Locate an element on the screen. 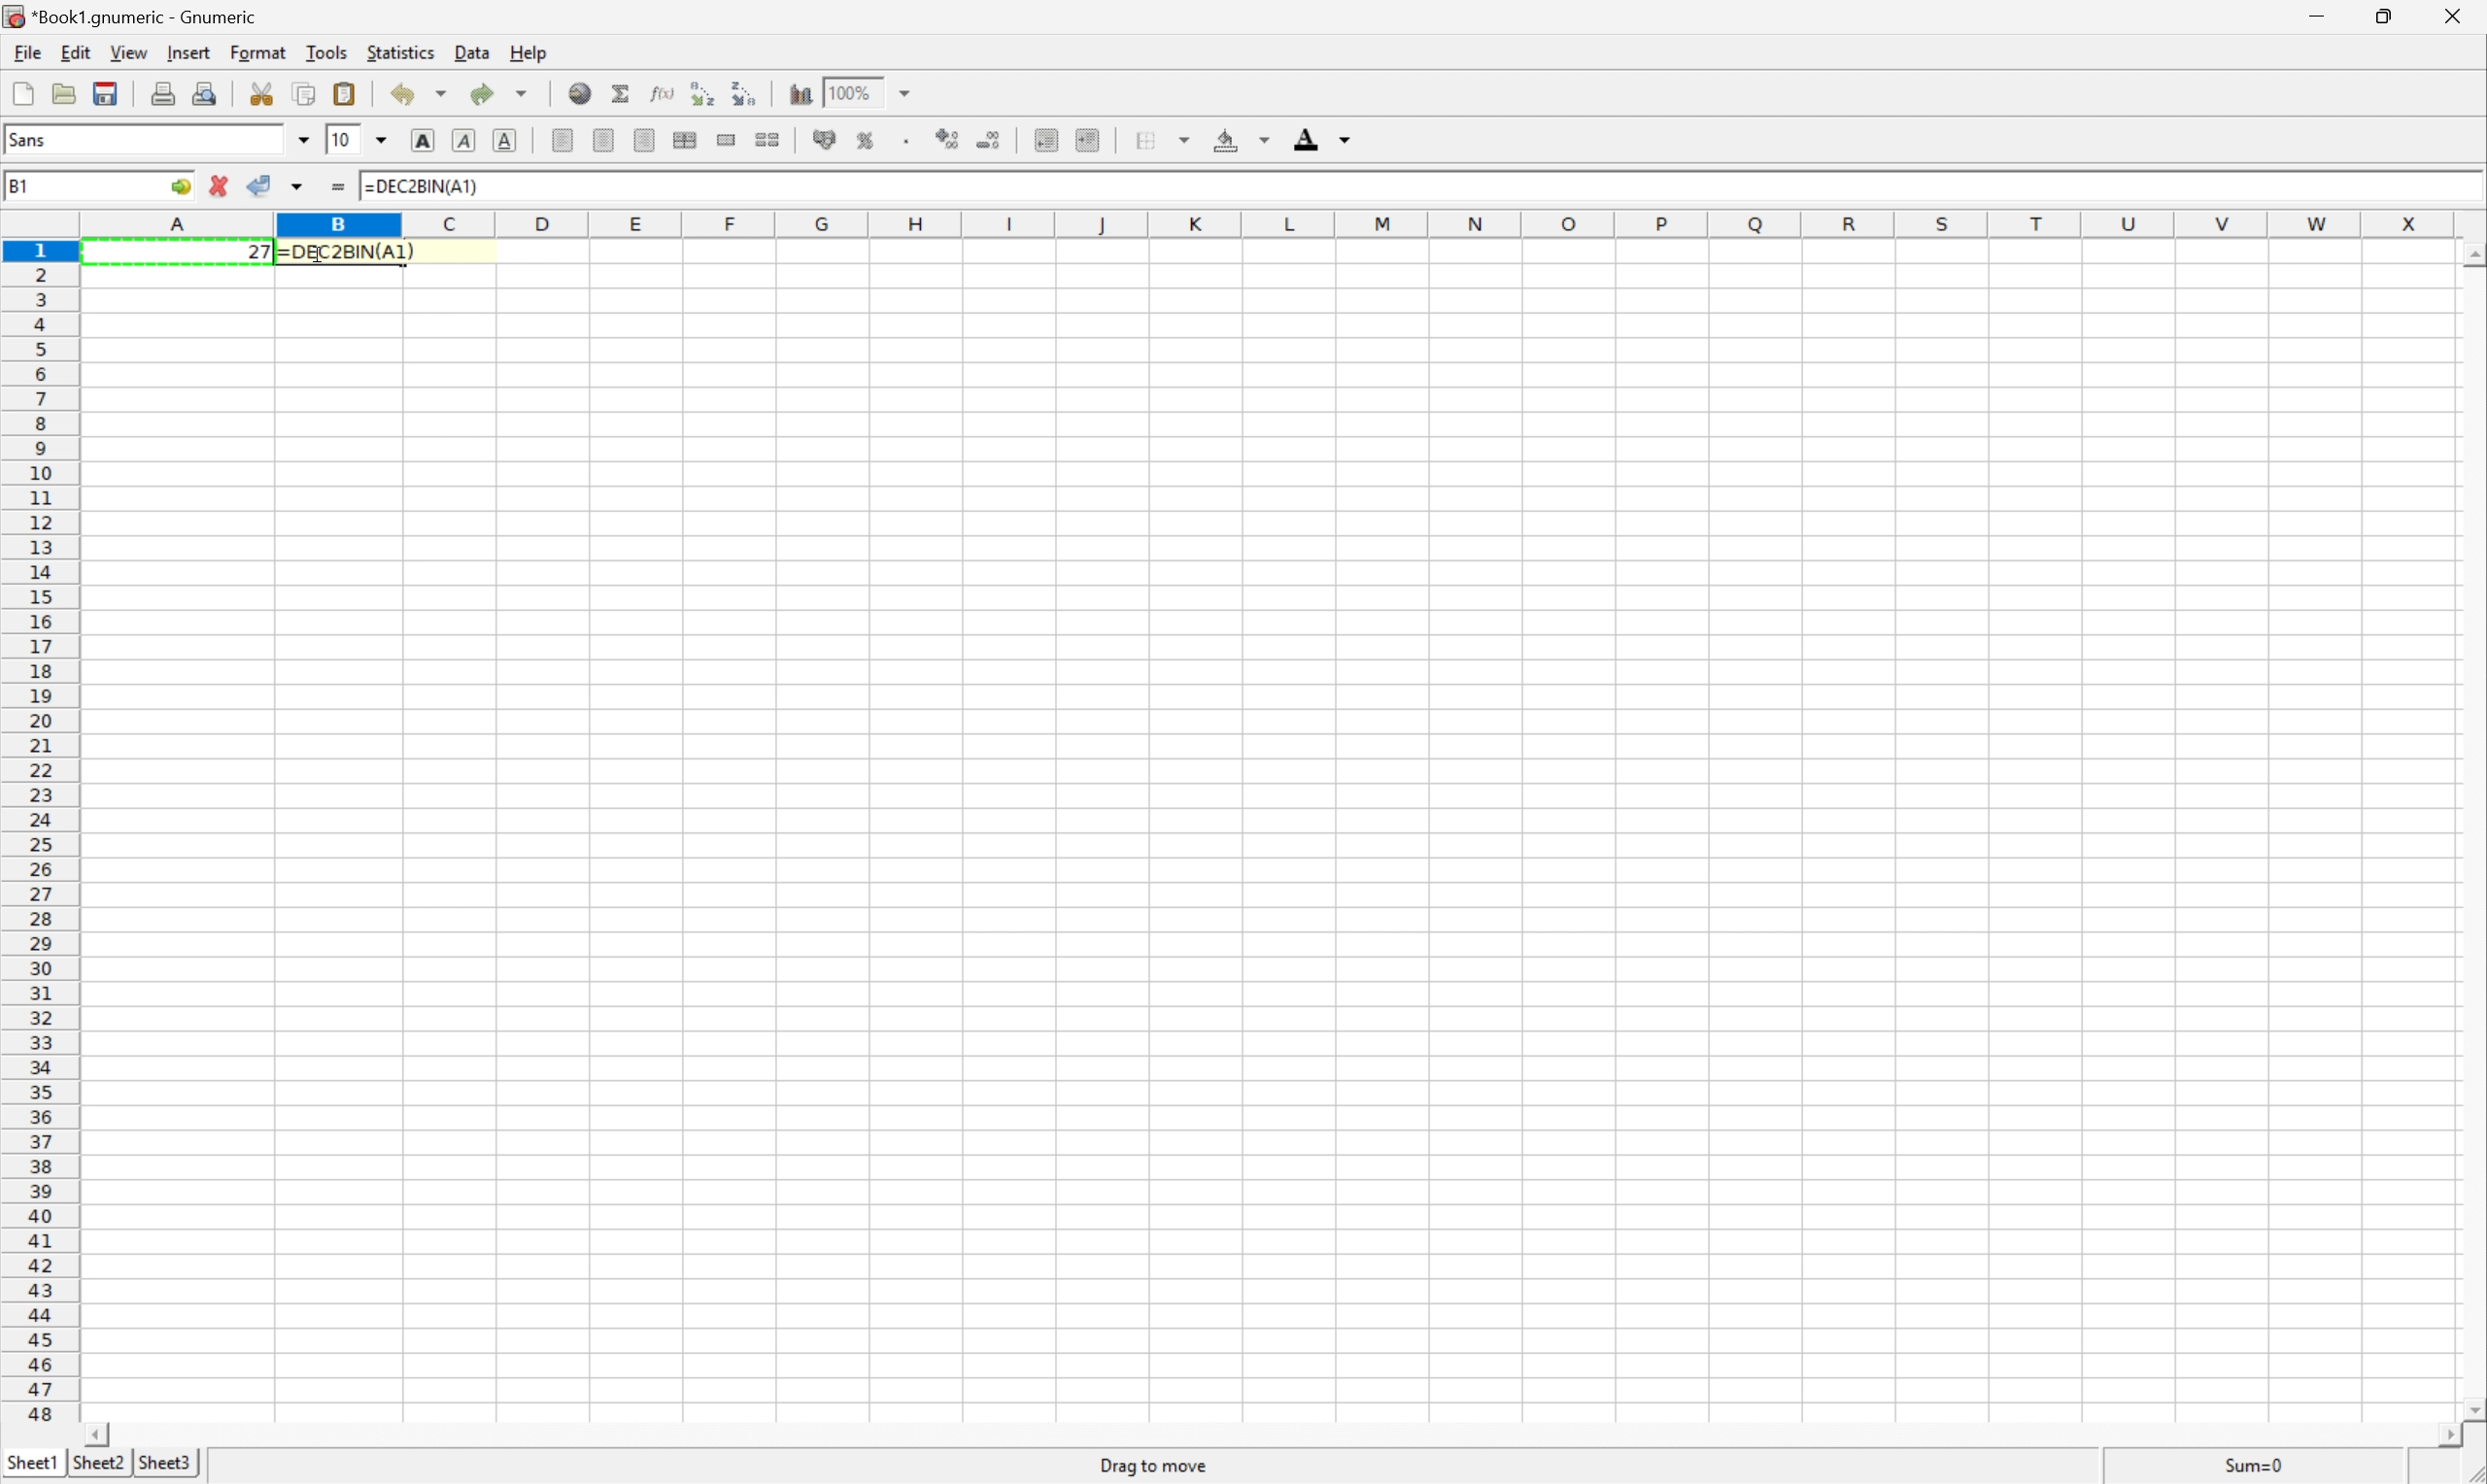 This screenshot has height=1484, width=2487. Redo is located at coordinates (496, 93).